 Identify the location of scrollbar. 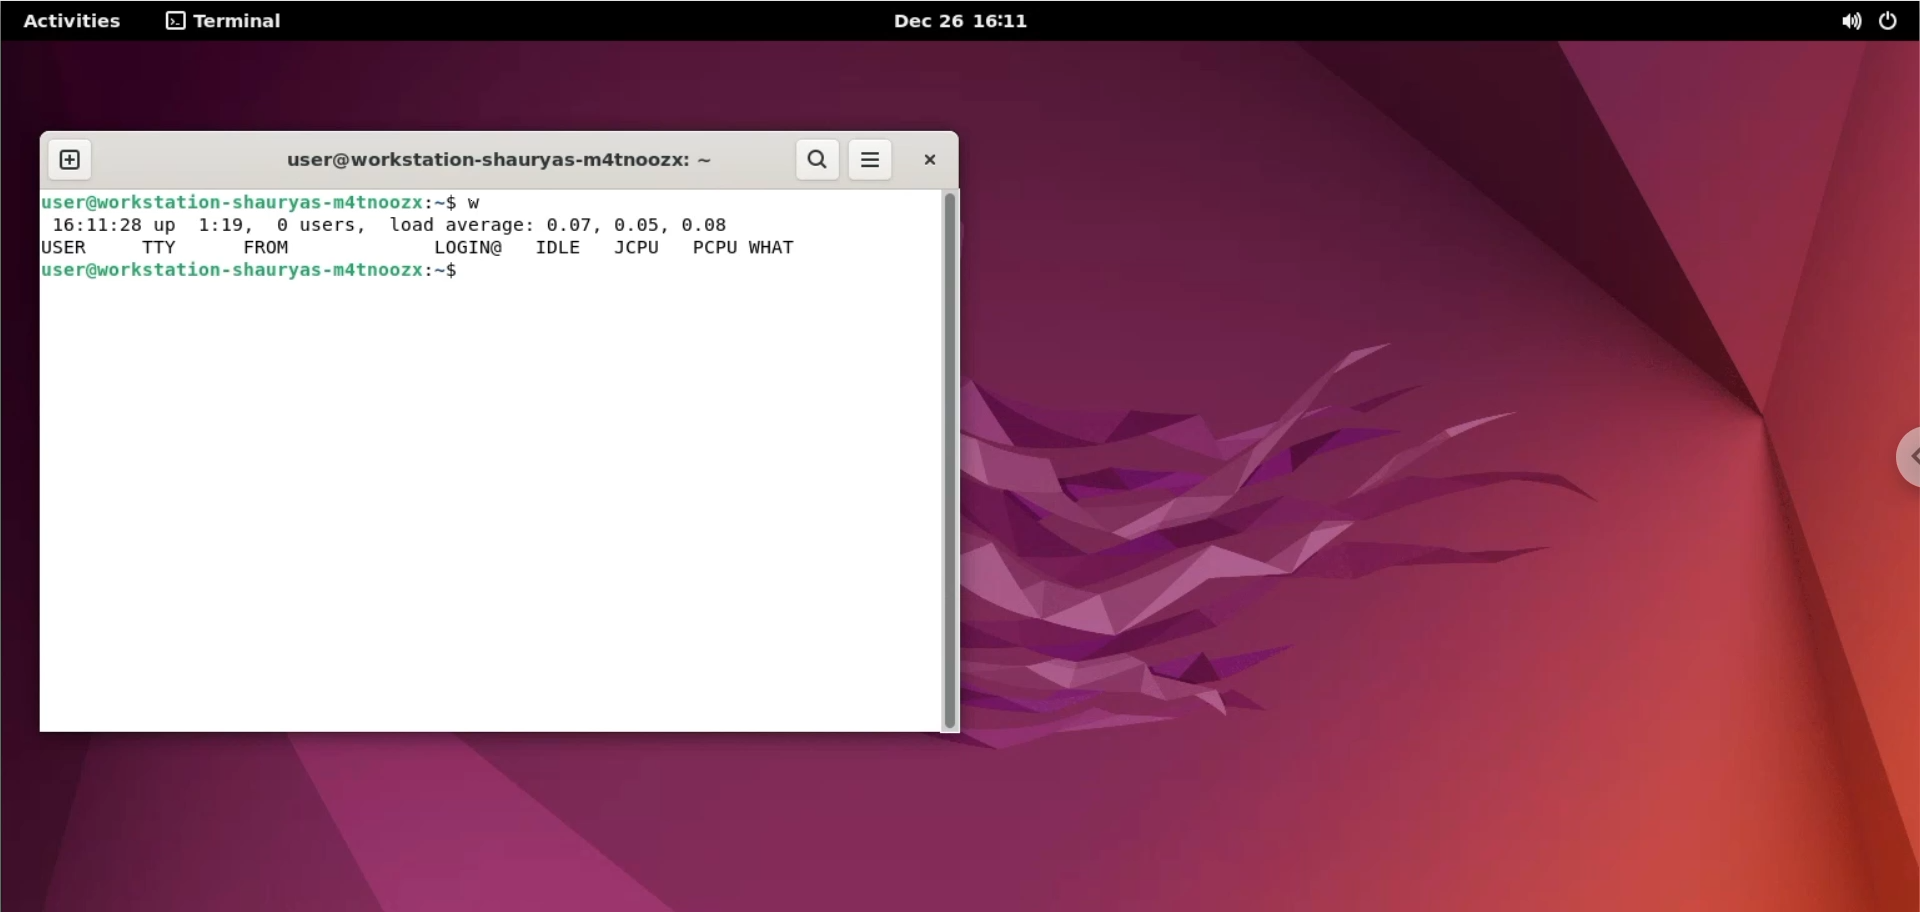
(946, 462).